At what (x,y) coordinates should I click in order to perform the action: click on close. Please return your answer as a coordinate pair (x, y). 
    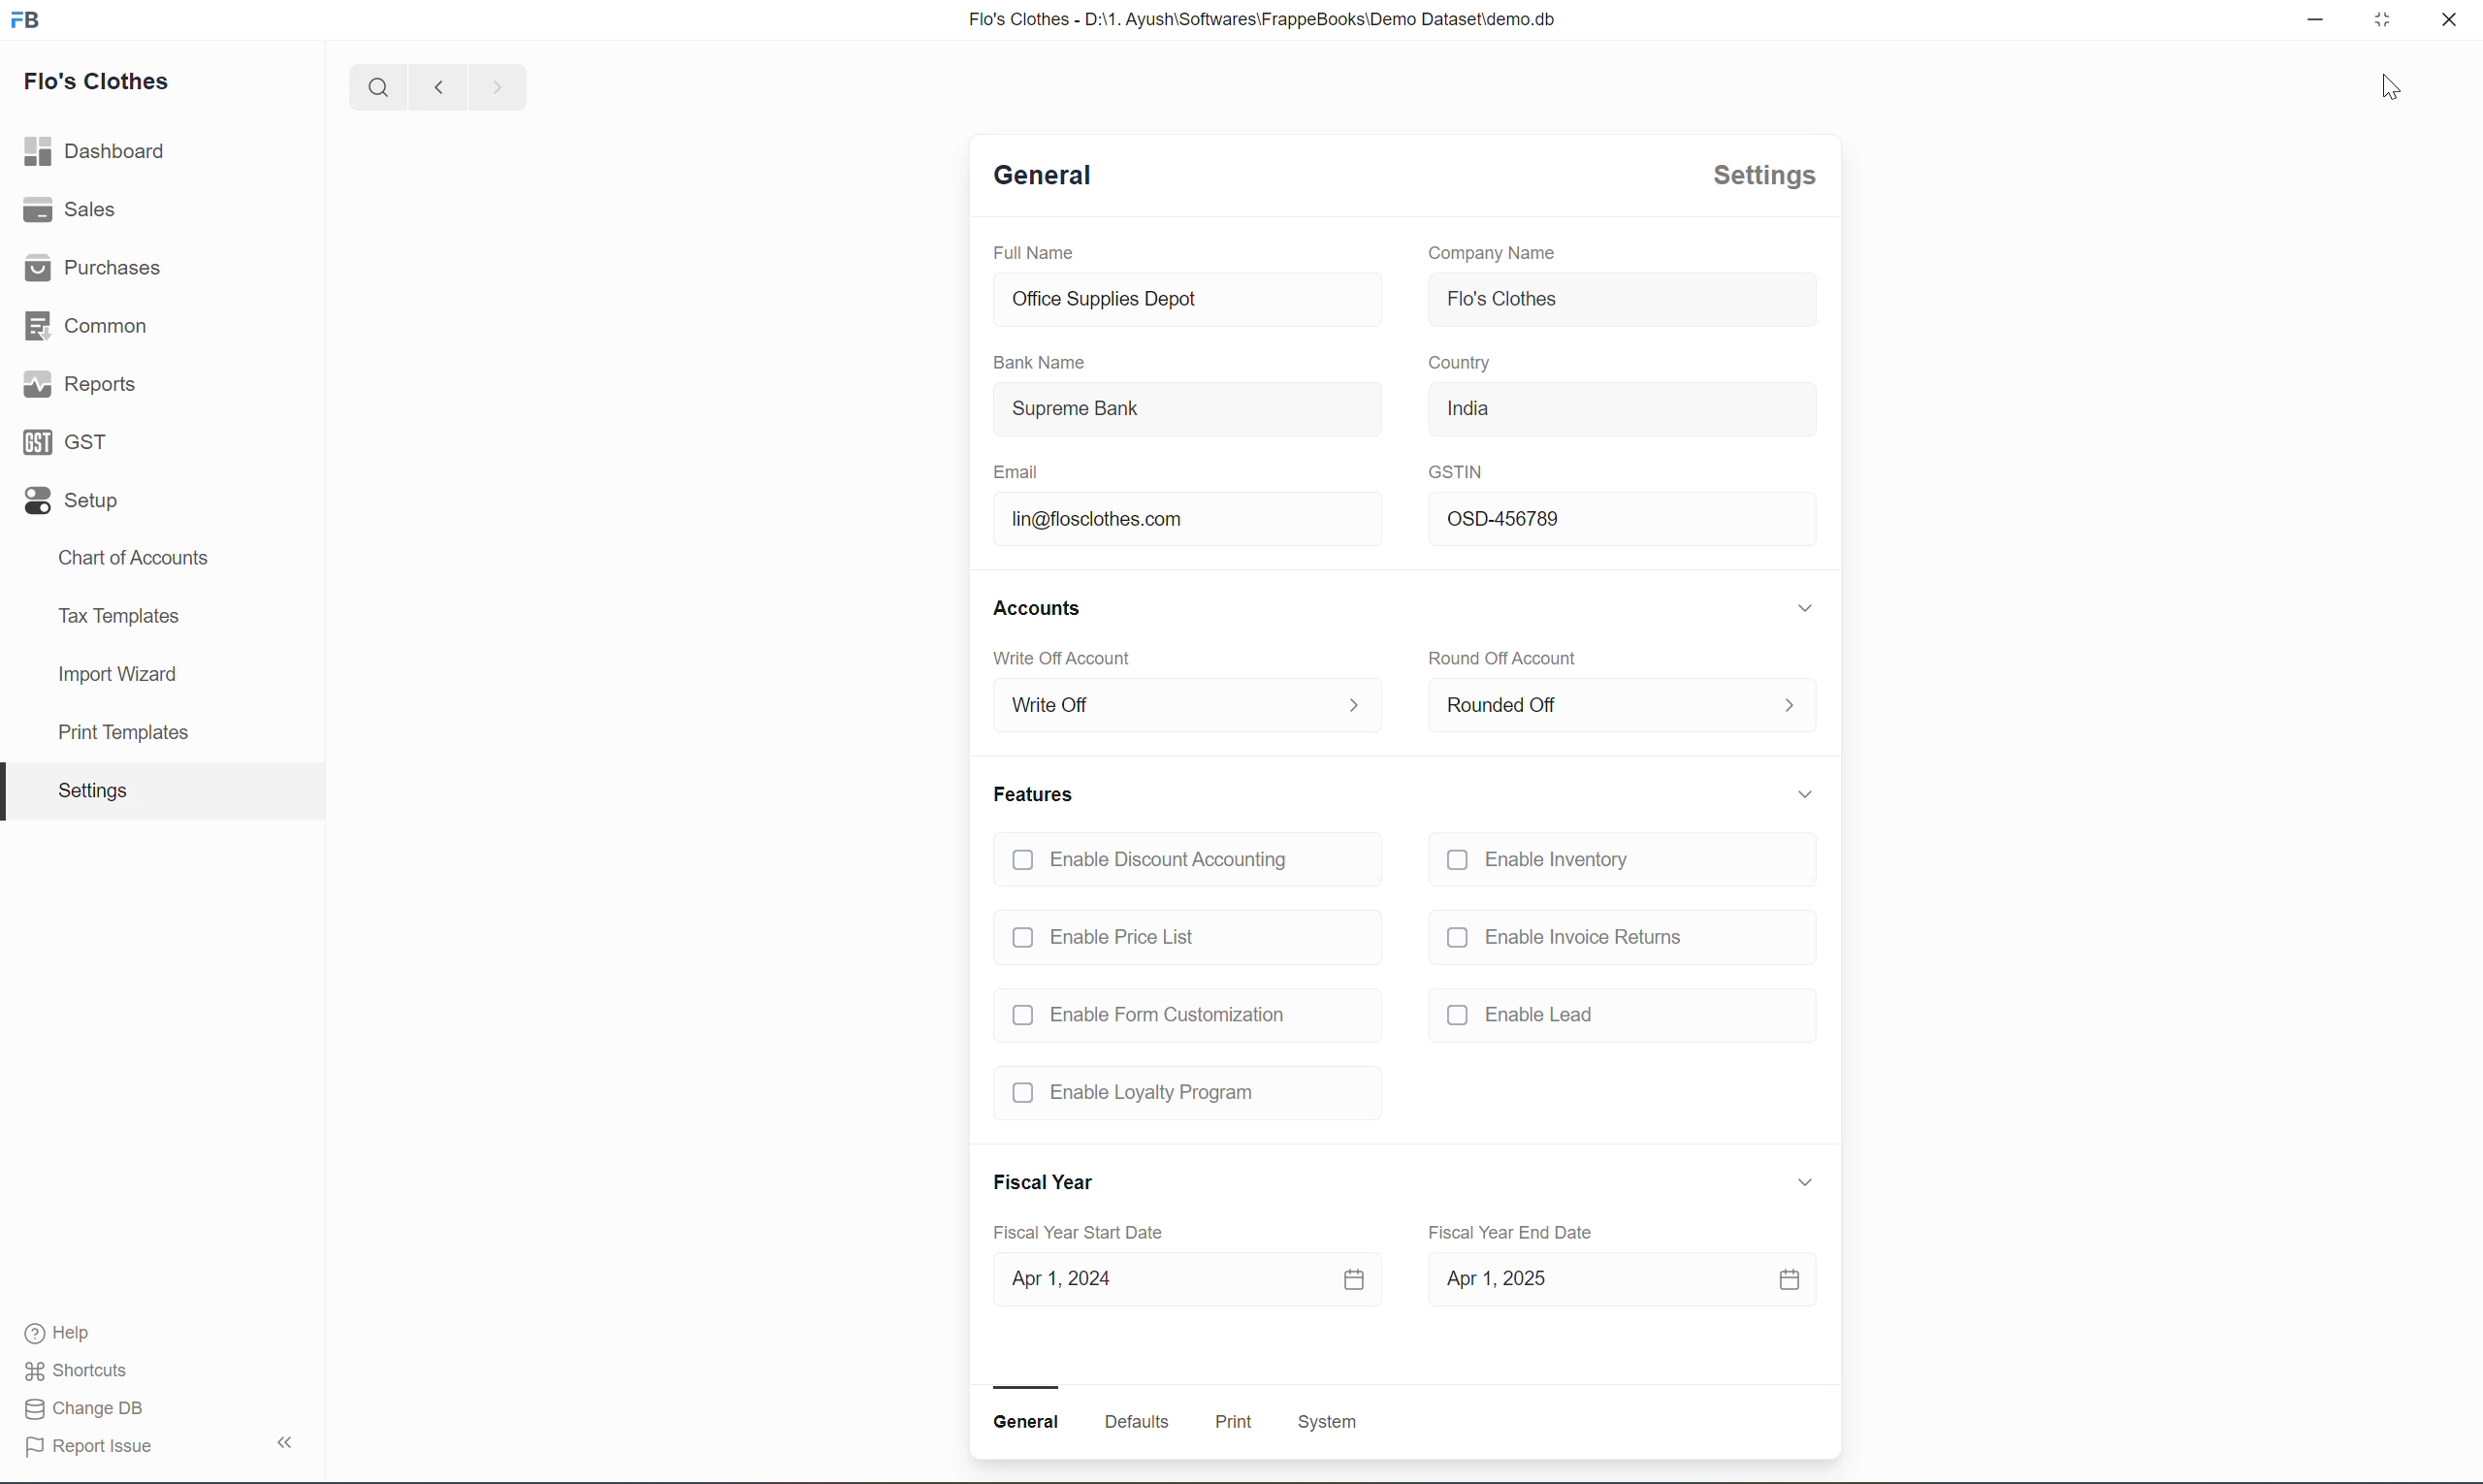
    Looking at the image, I should click on (2448, 18).